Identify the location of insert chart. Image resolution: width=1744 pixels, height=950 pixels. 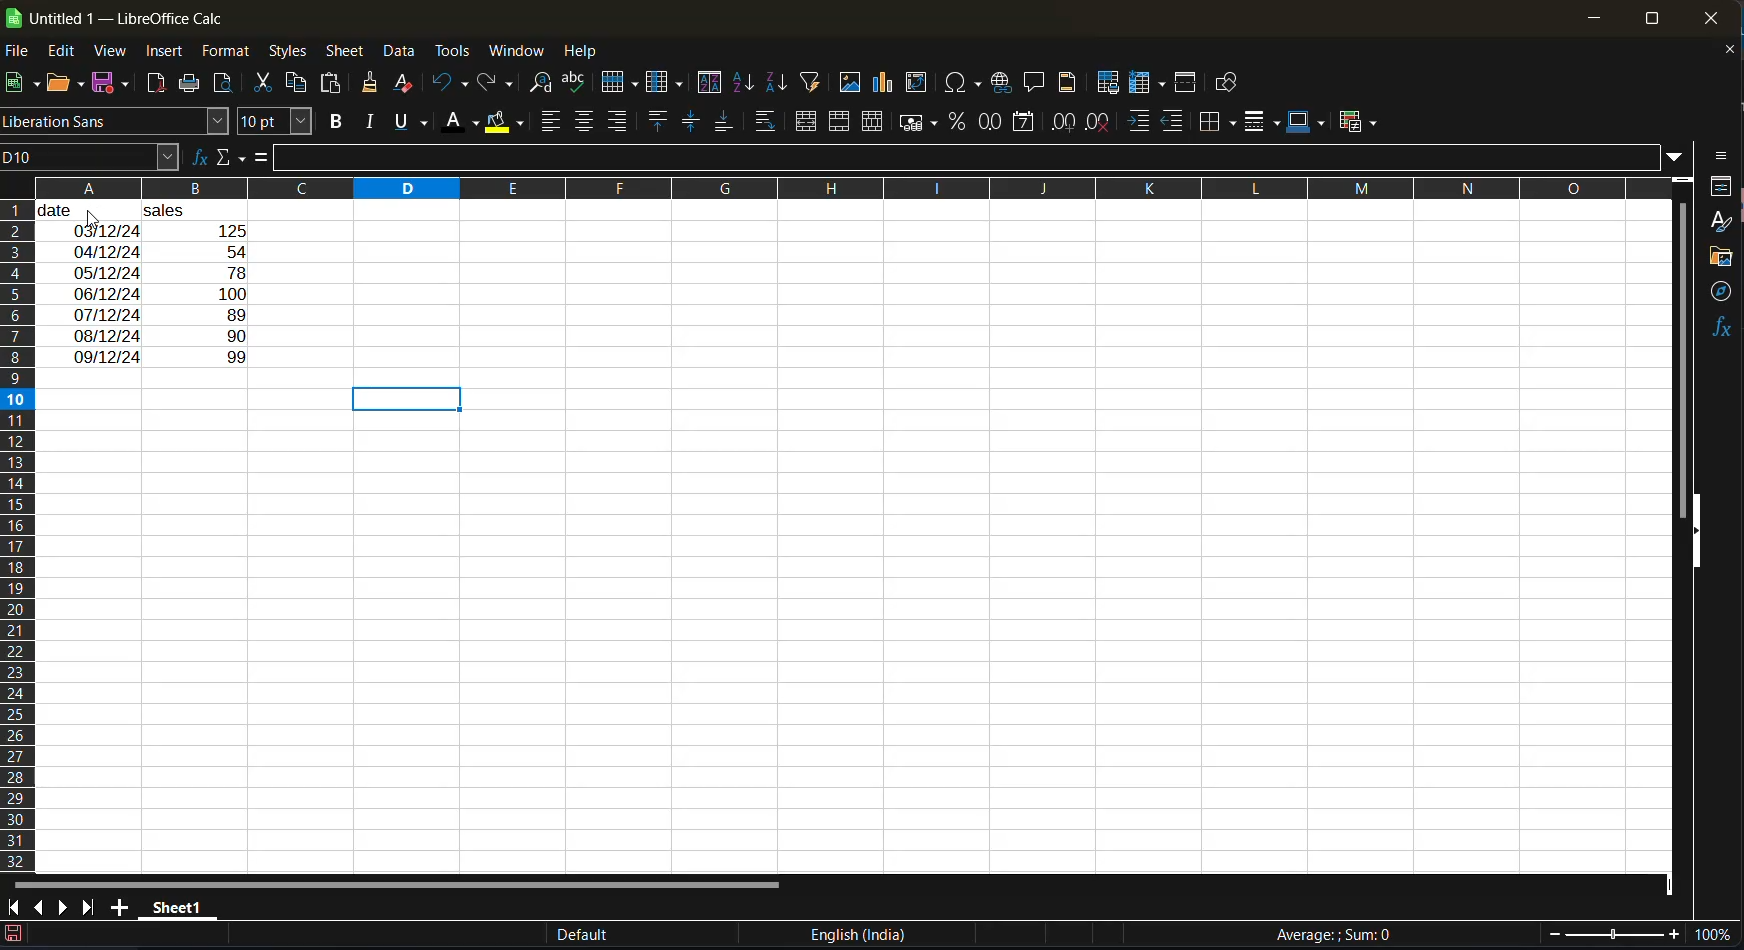
(884, 85).